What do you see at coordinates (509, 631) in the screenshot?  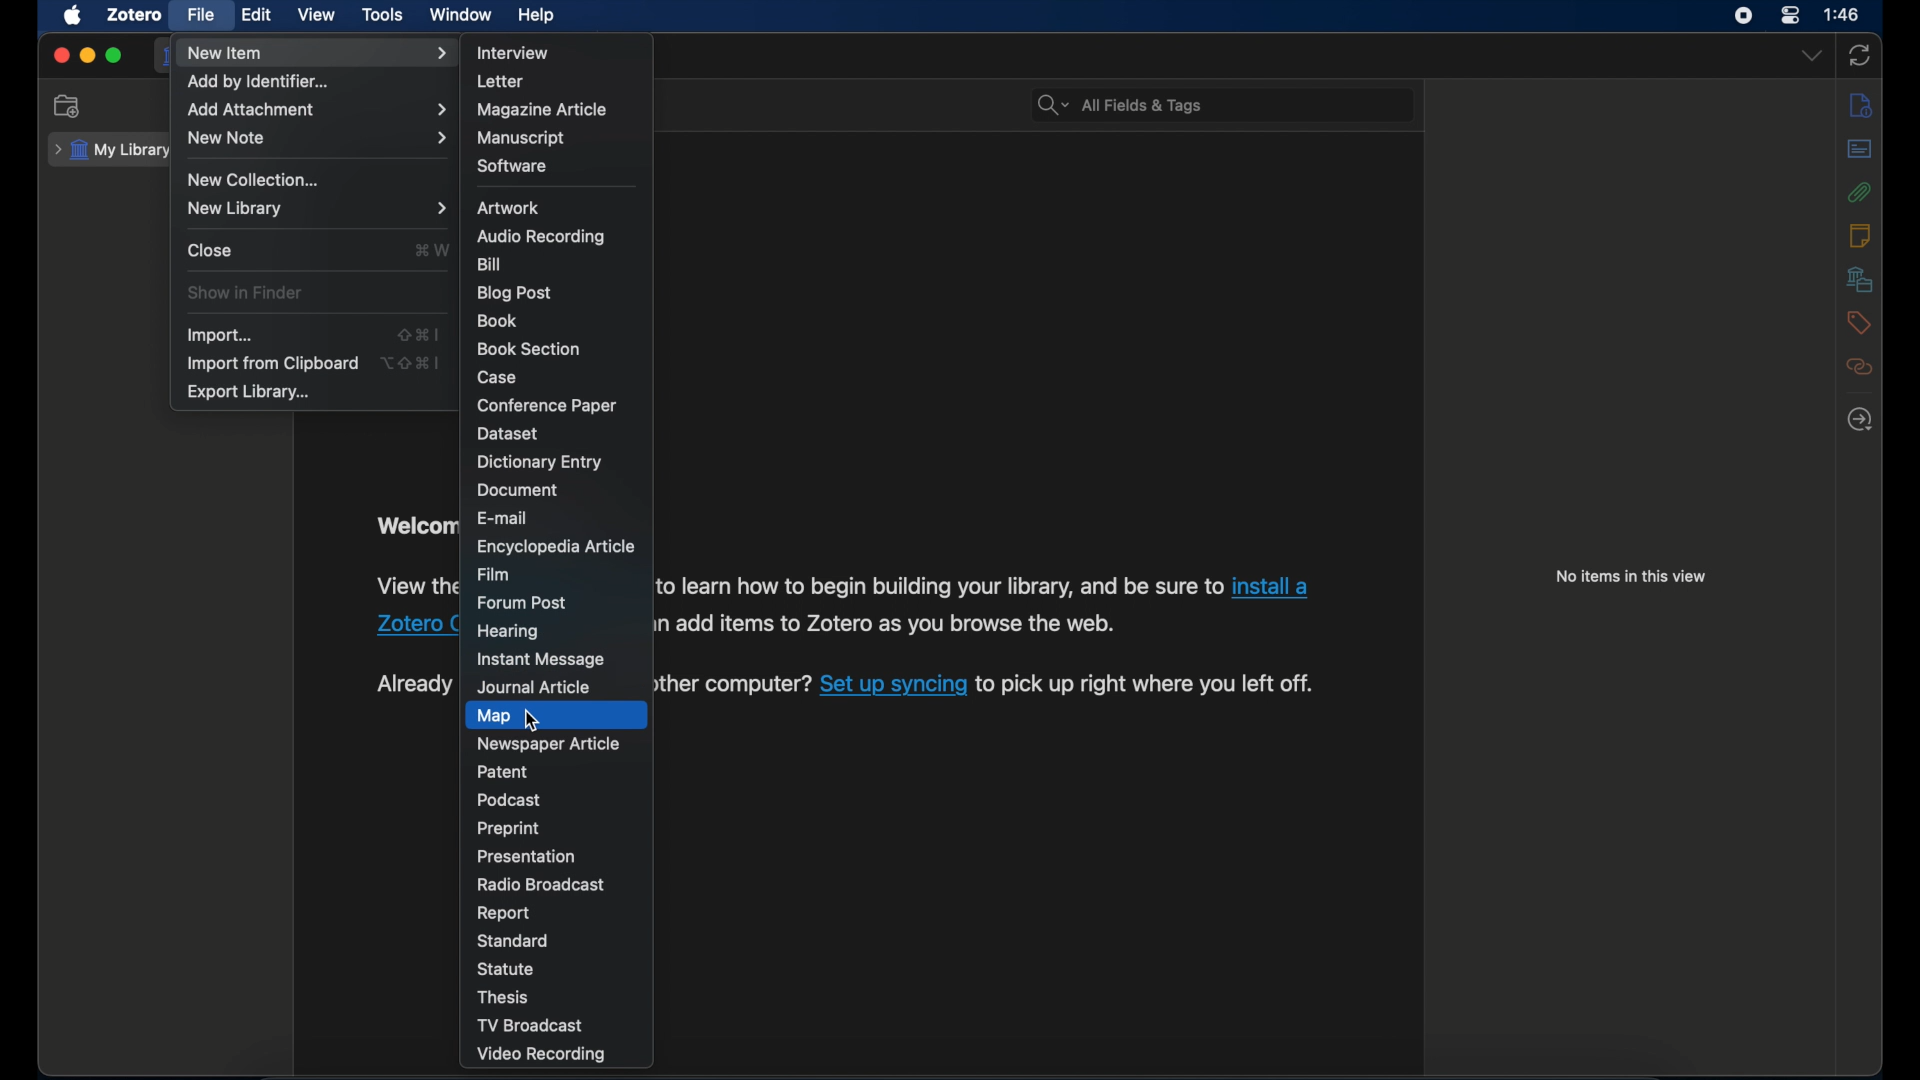 I see `hearing` at bounding box center [509, 631].